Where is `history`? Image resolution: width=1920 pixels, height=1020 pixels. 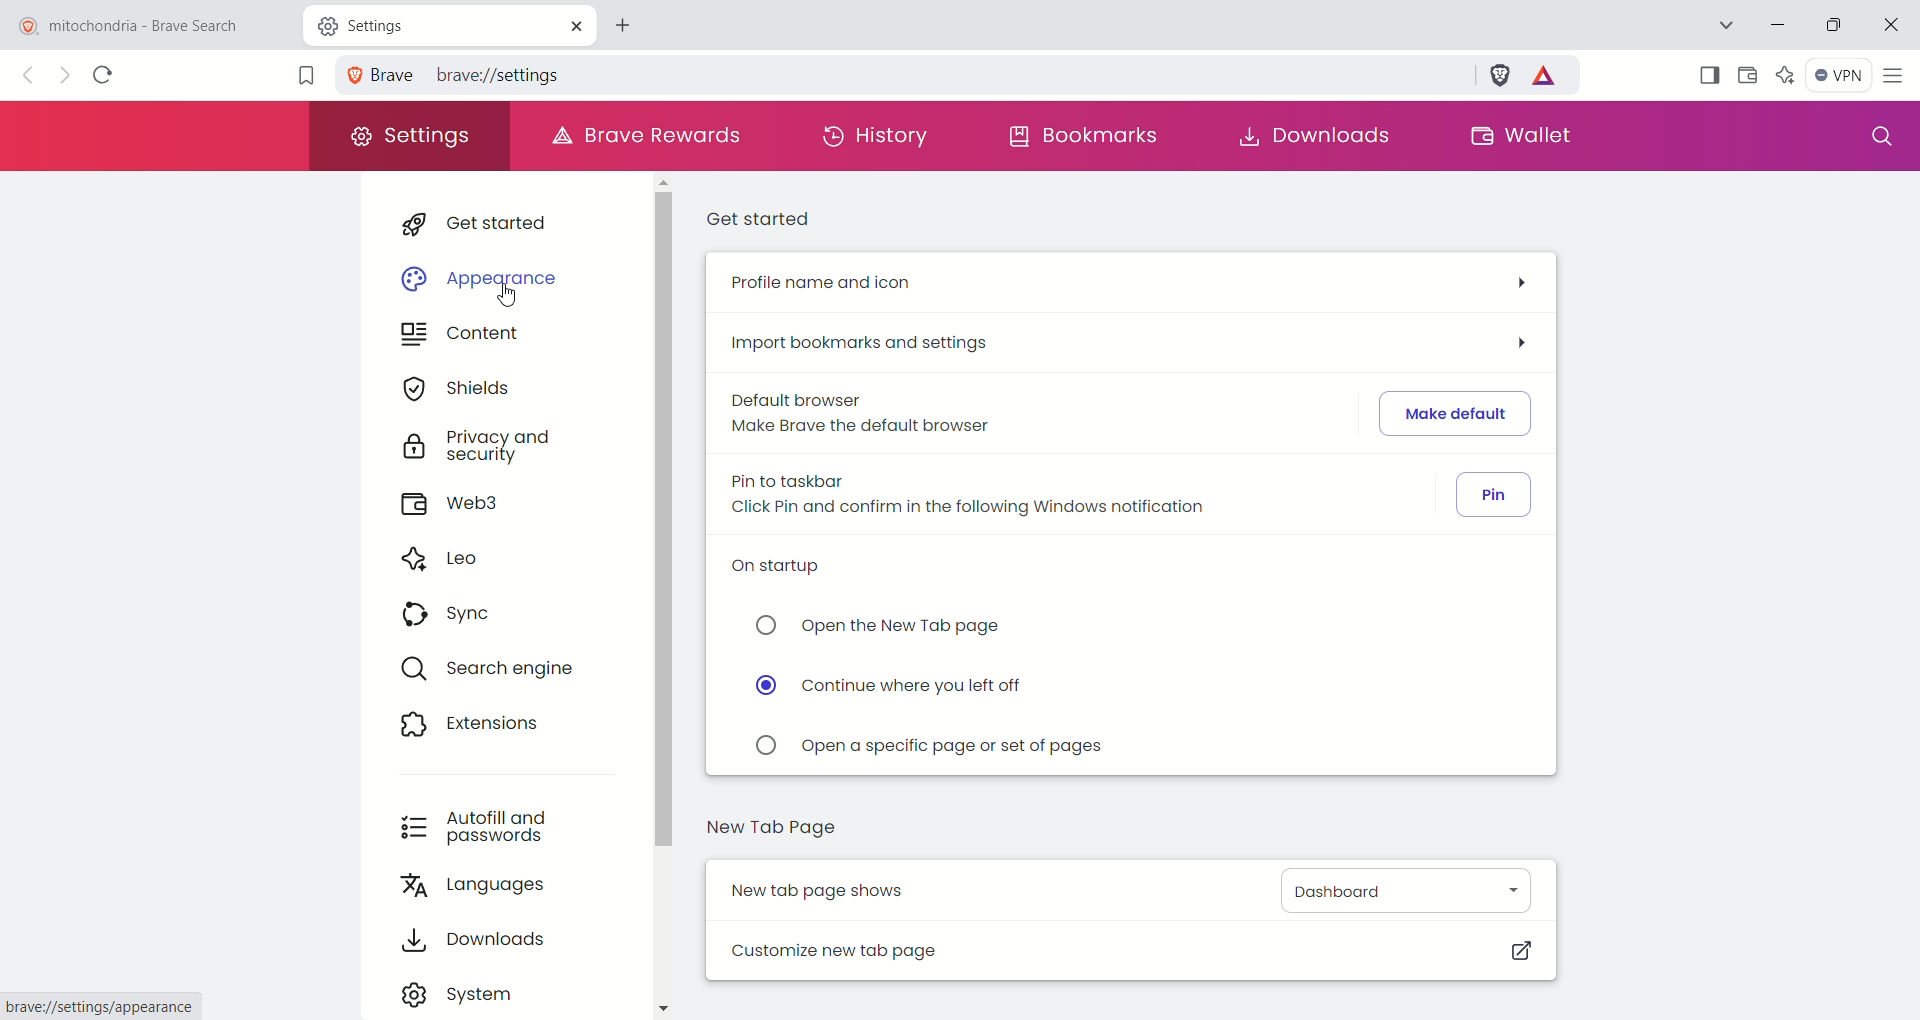 history is located at coordinates (879, 141).